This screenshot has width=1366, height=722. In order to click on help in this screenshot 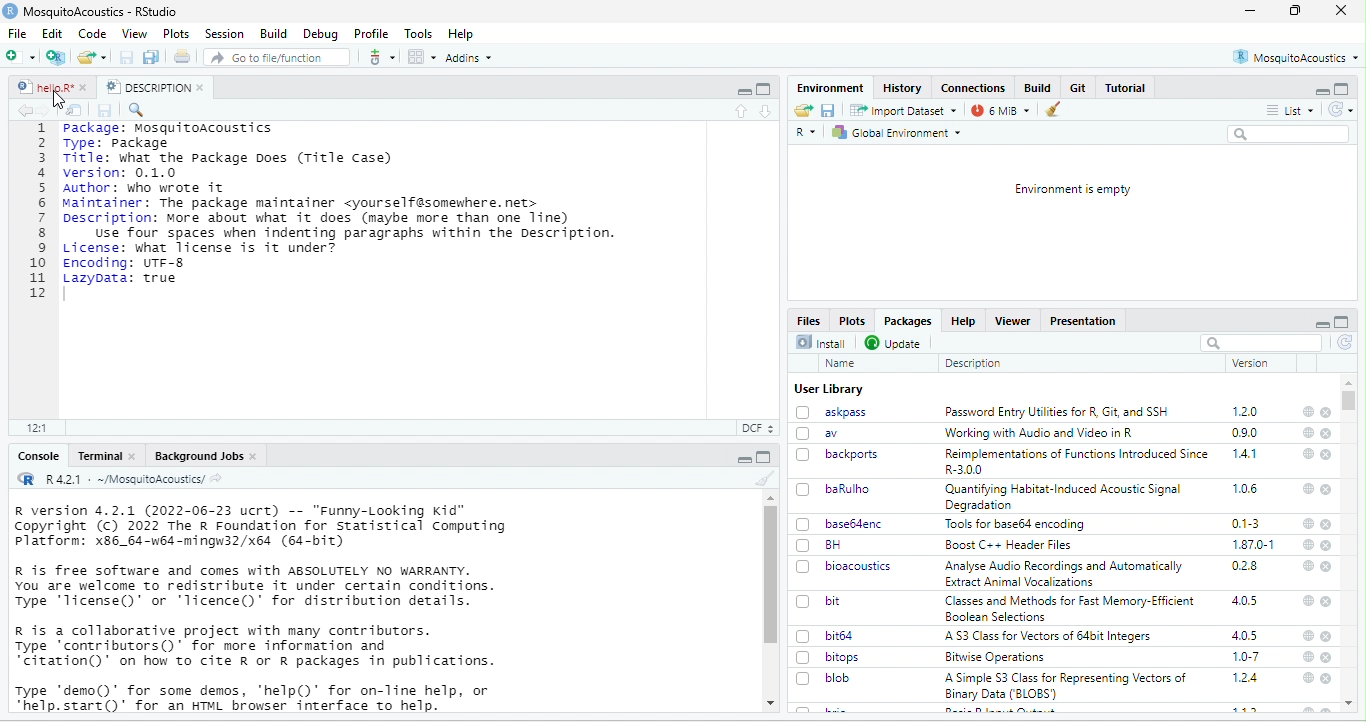, I will do `click(1306, 679)`.